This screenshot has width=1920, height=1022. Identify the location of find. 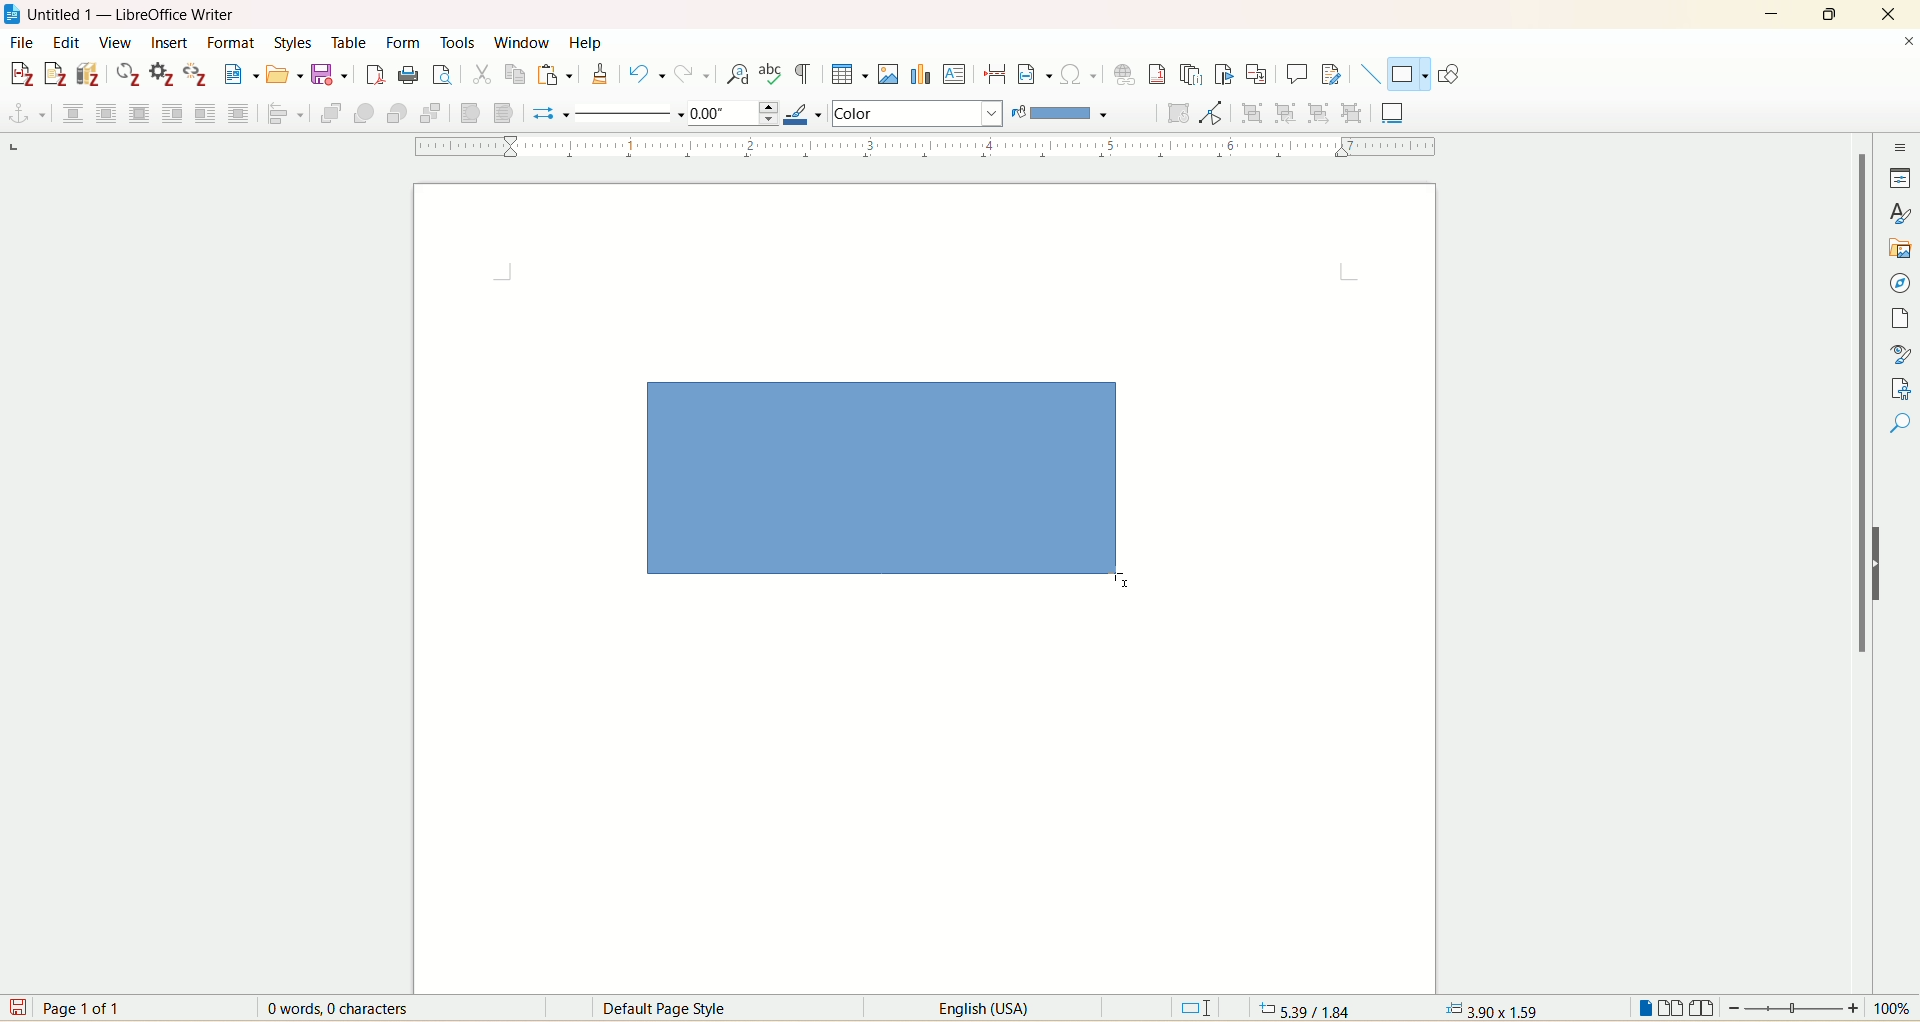
(1901, 459).